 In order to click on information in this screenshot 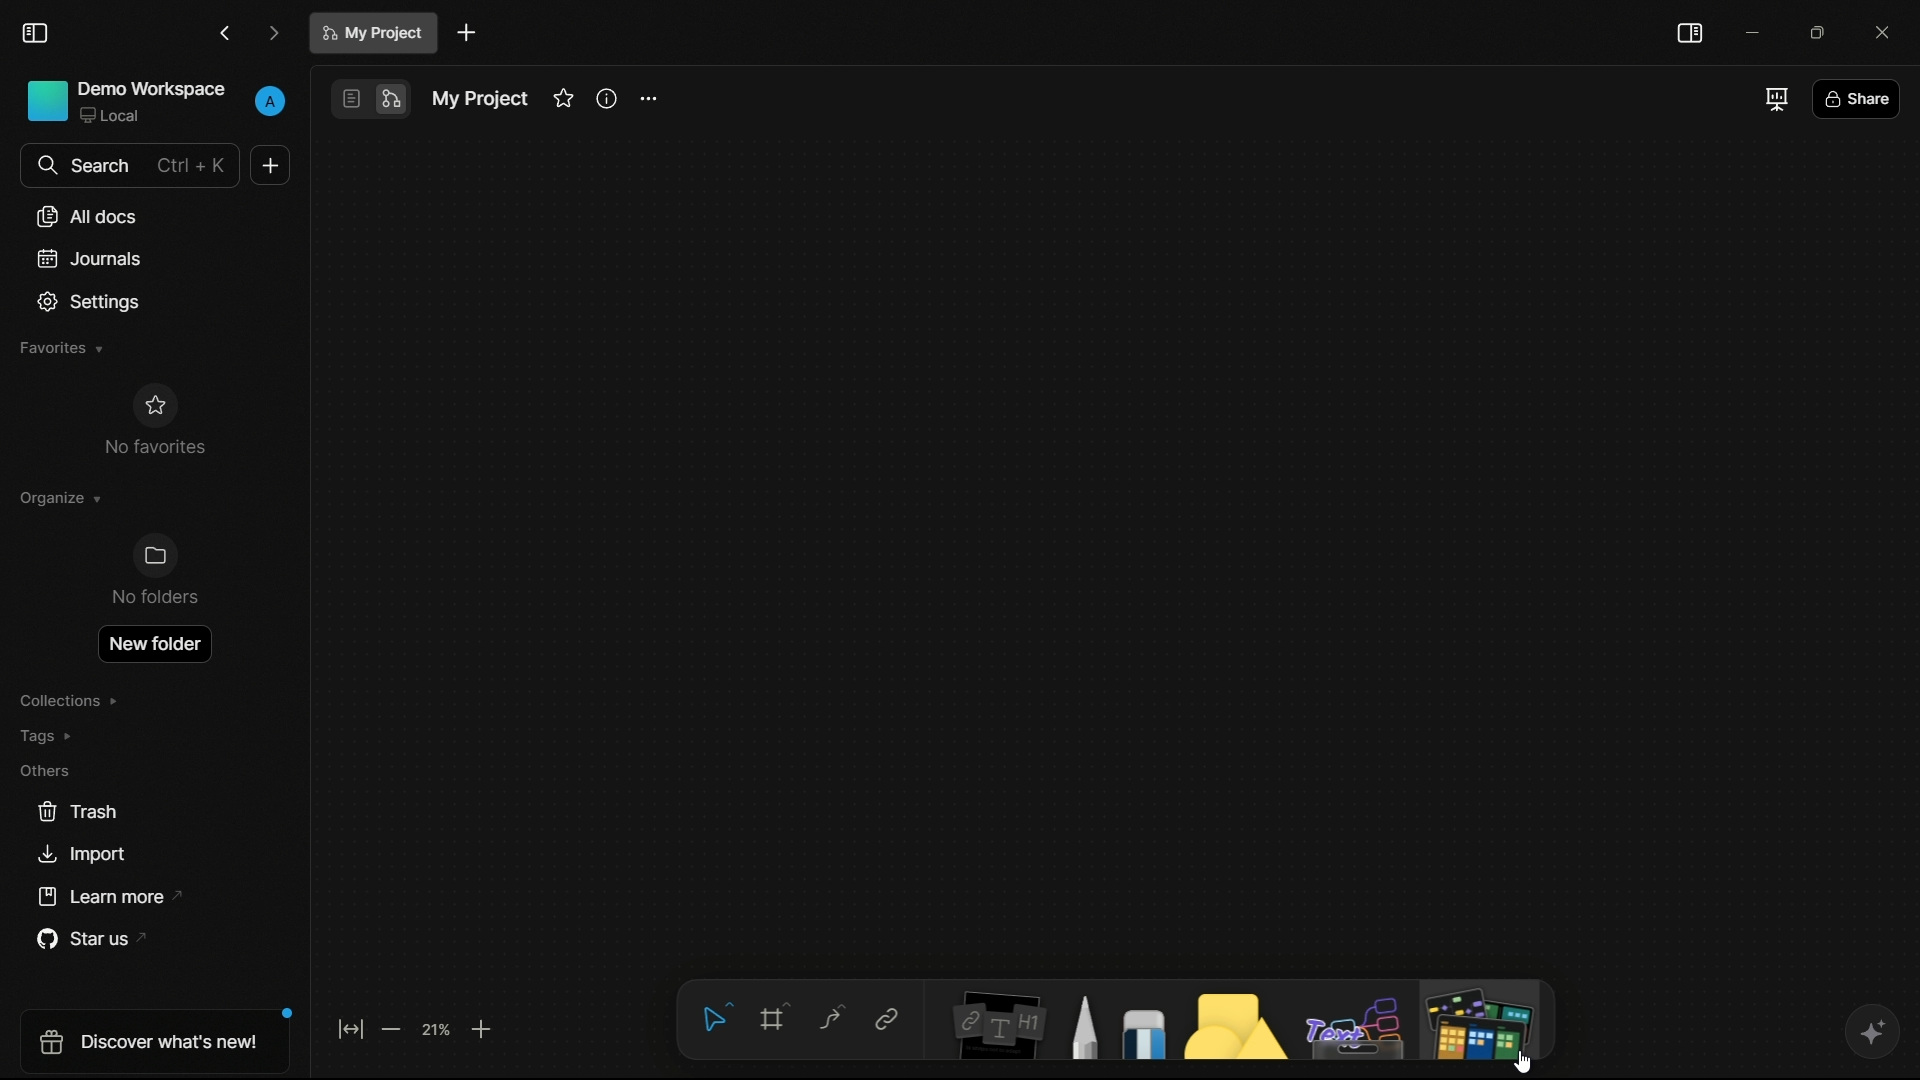, I will do `click(608, 99)`.